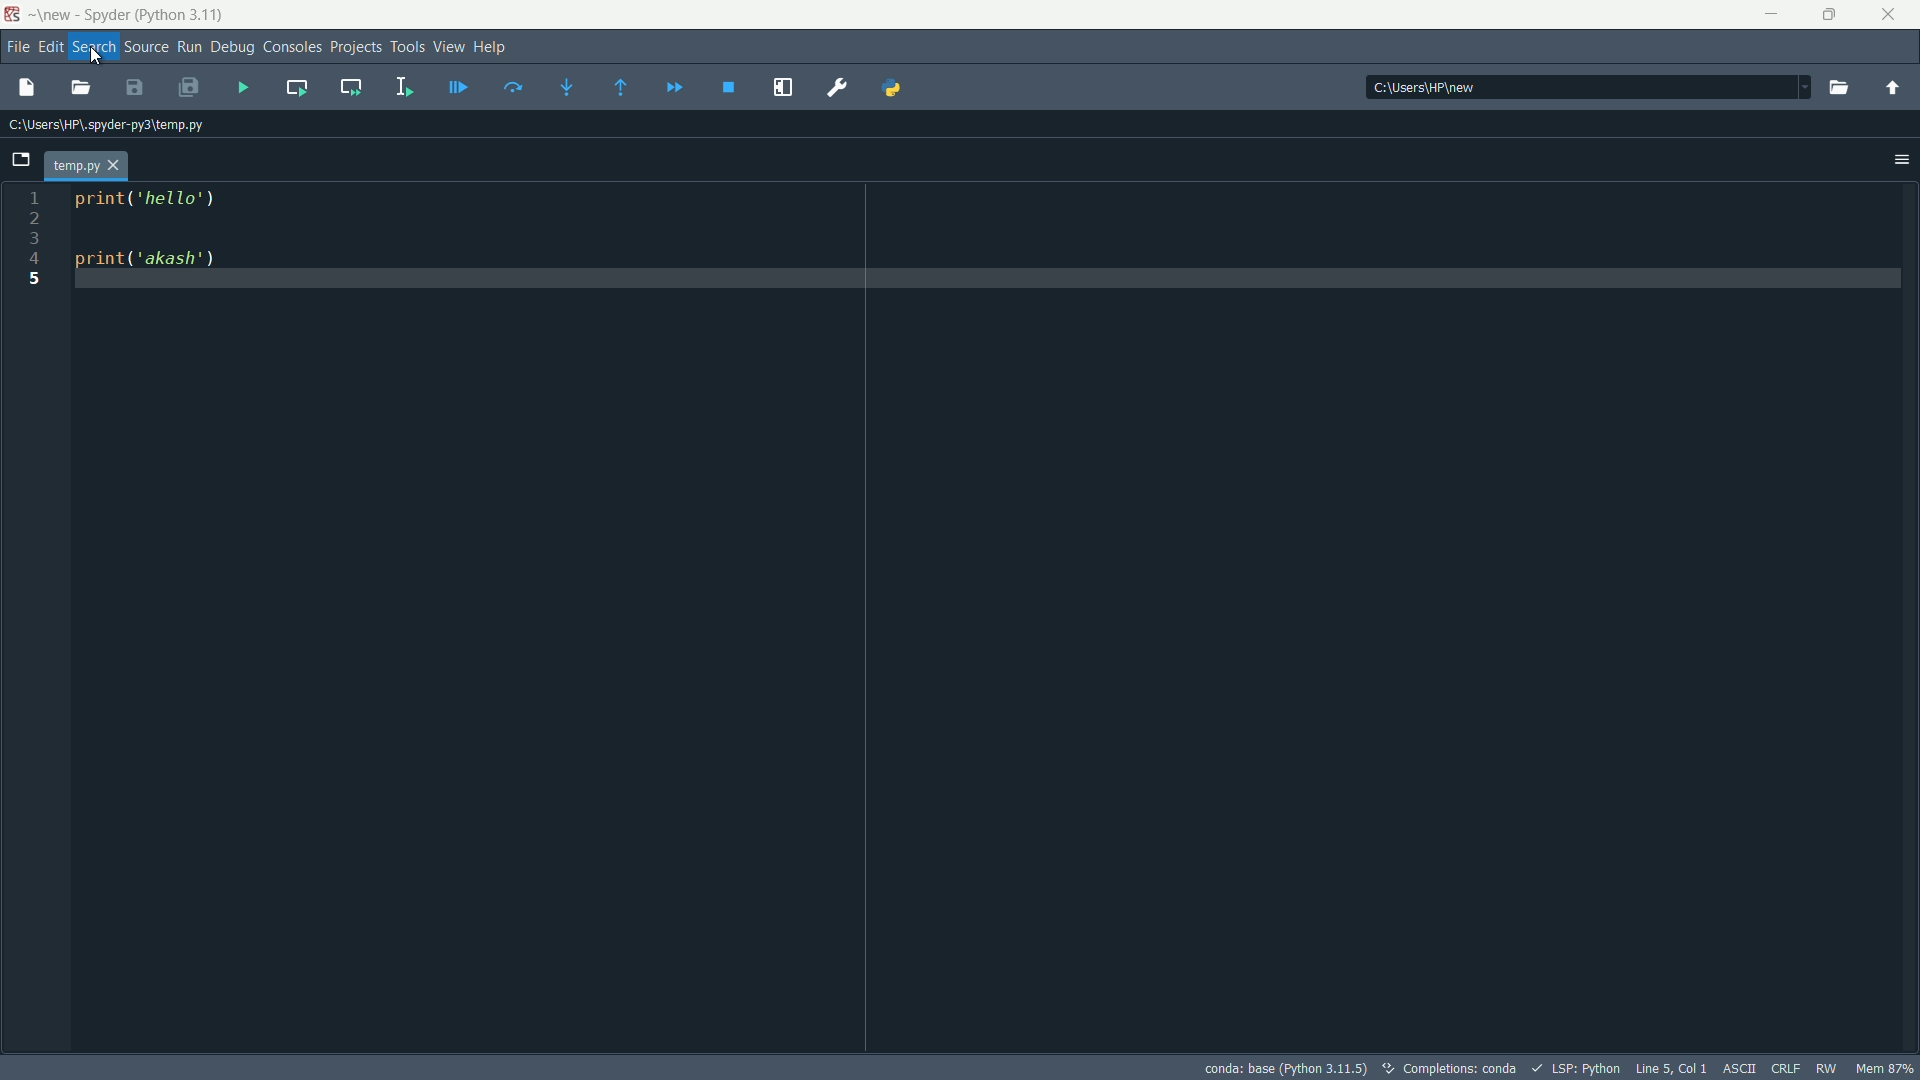 The image size is (1920, 1080). I want to click on edit menu, so click(51, 46).